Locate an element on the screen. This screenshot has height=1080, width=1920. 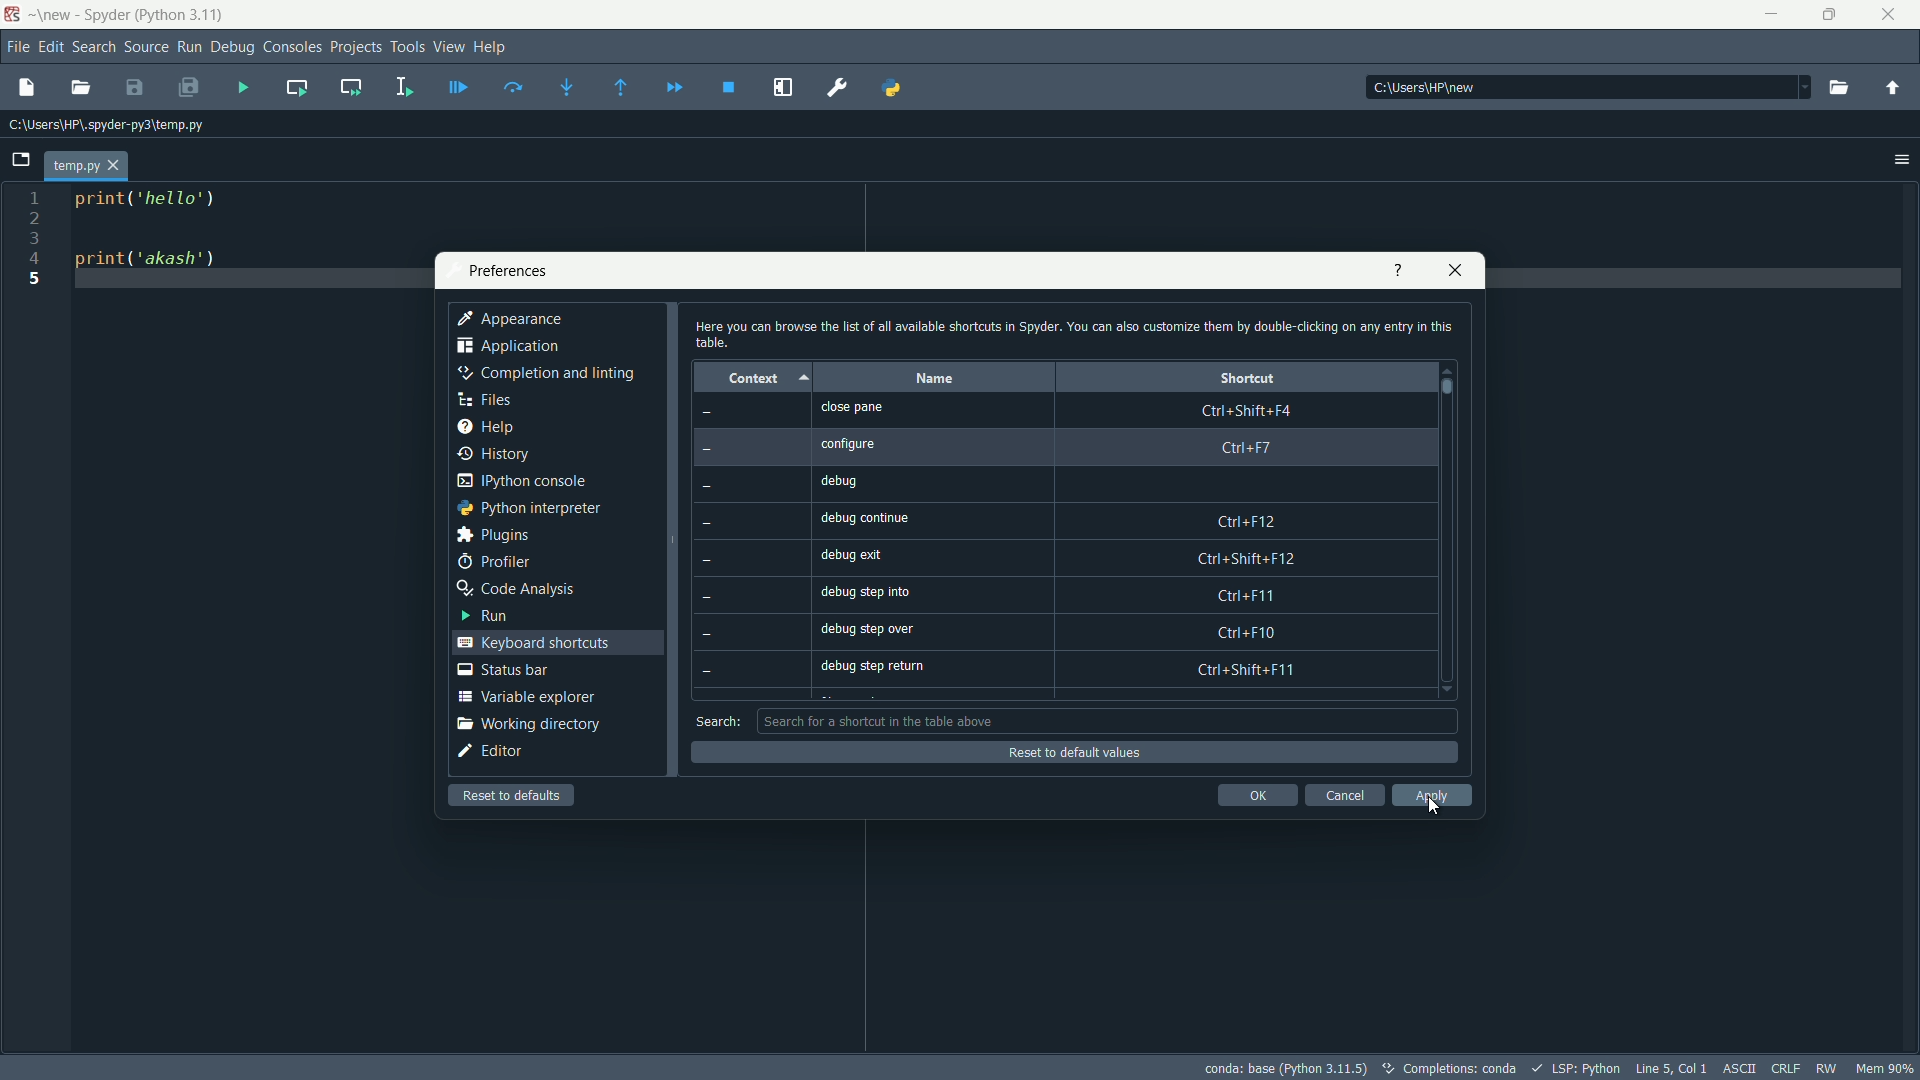
editor is located at coordinates (491, 750).